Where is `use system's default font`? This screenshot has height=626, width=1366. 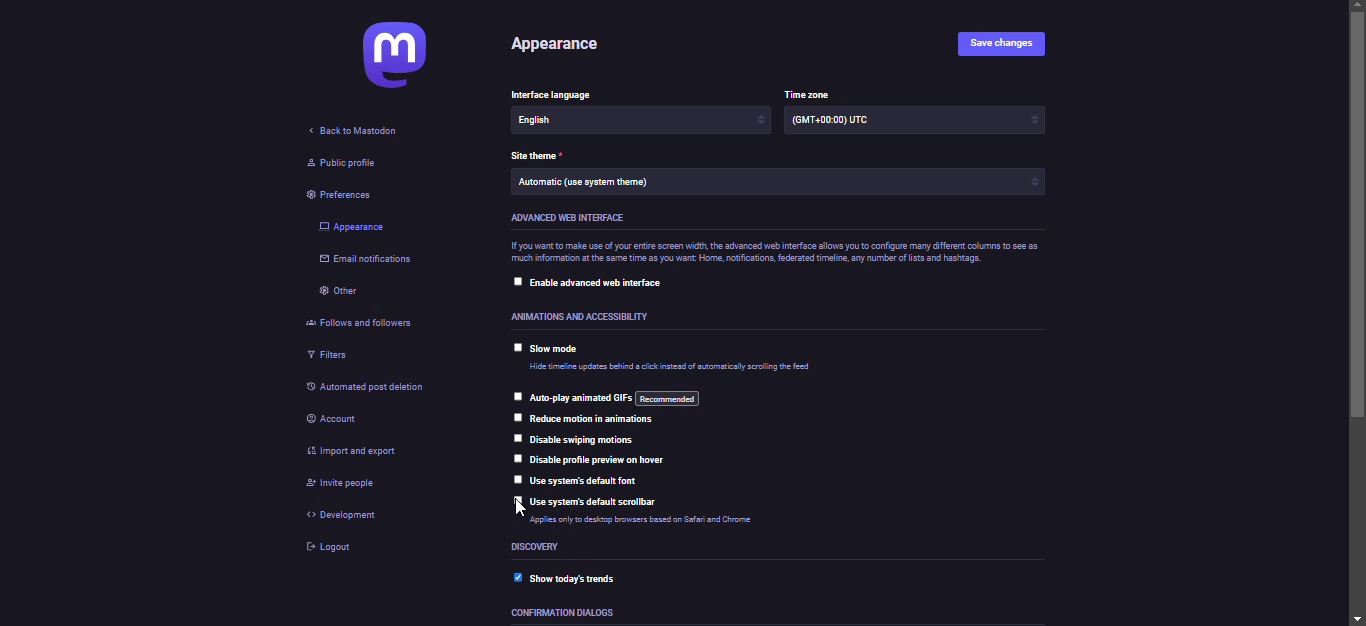
use system's default font is located at coordinates (587, 482).